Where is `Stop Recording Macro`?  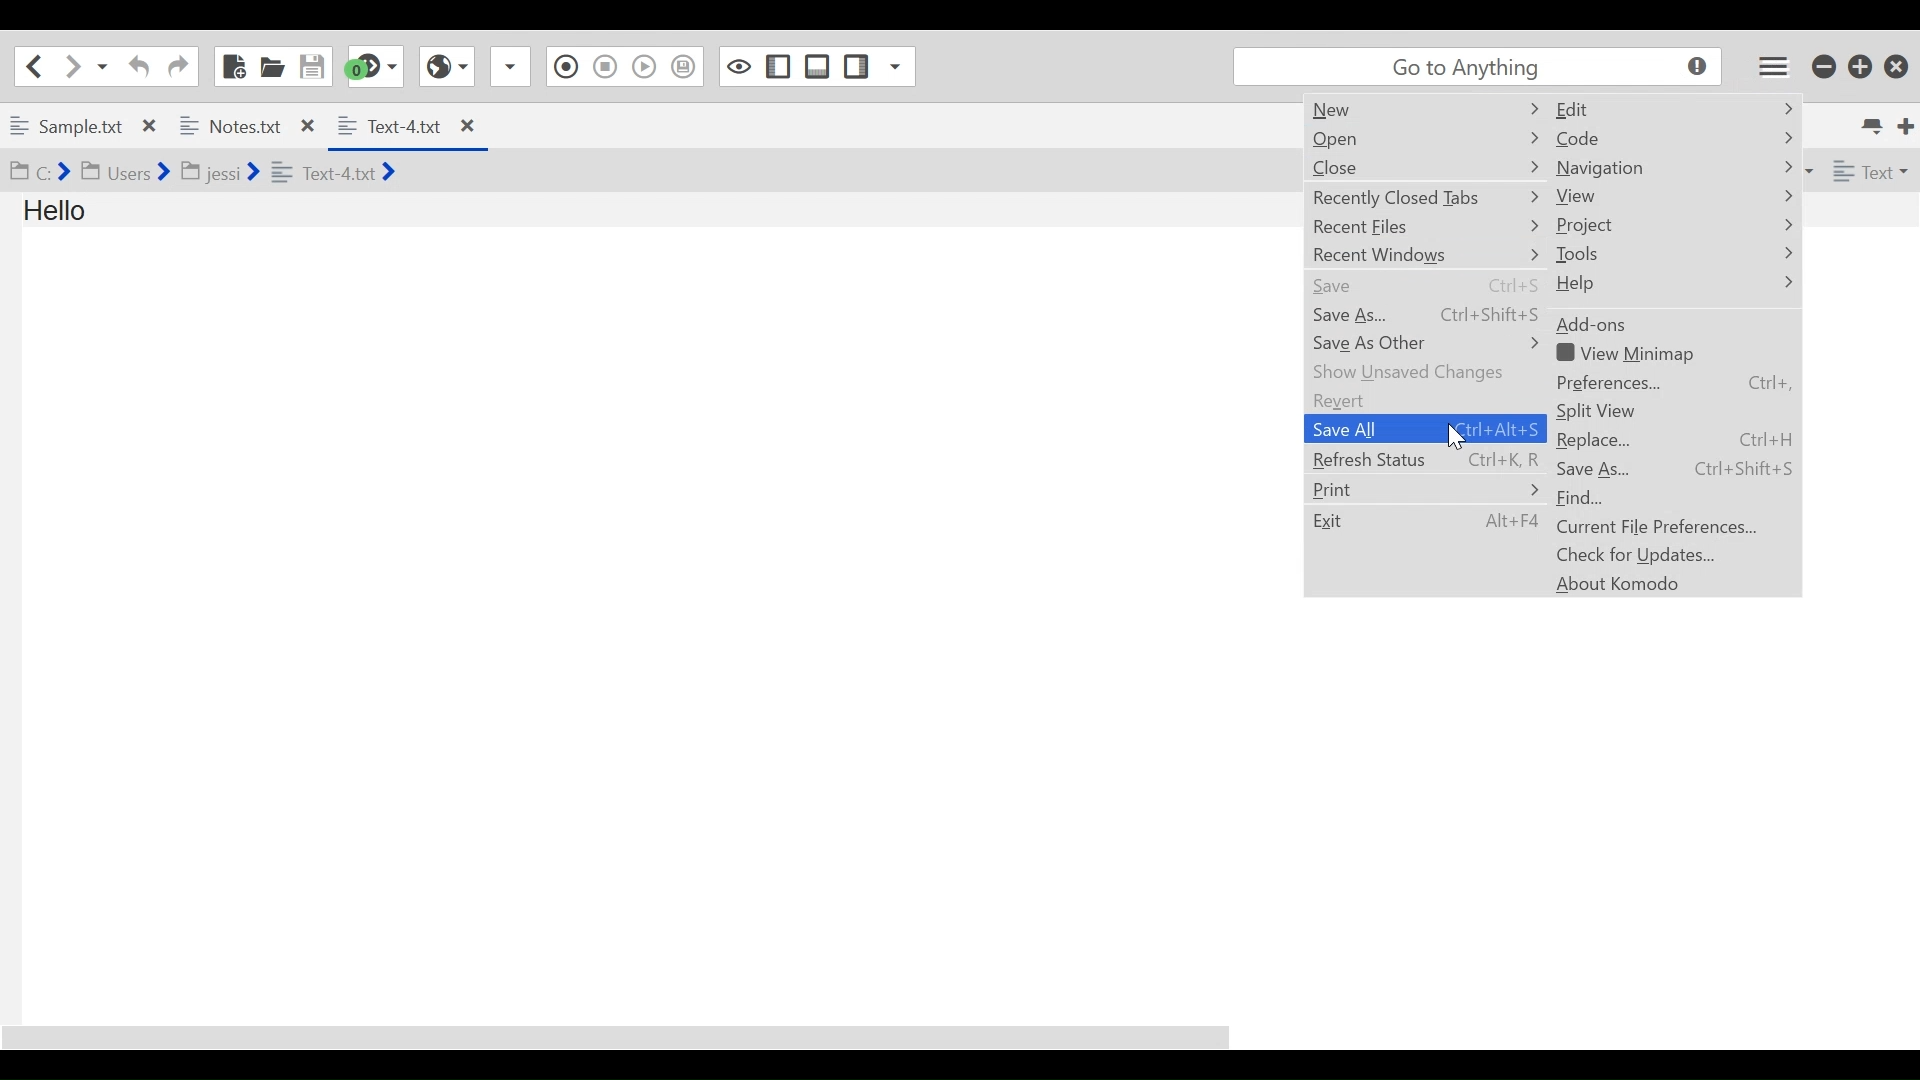
Stop Recording Macro is located at coordinates (604, 67).